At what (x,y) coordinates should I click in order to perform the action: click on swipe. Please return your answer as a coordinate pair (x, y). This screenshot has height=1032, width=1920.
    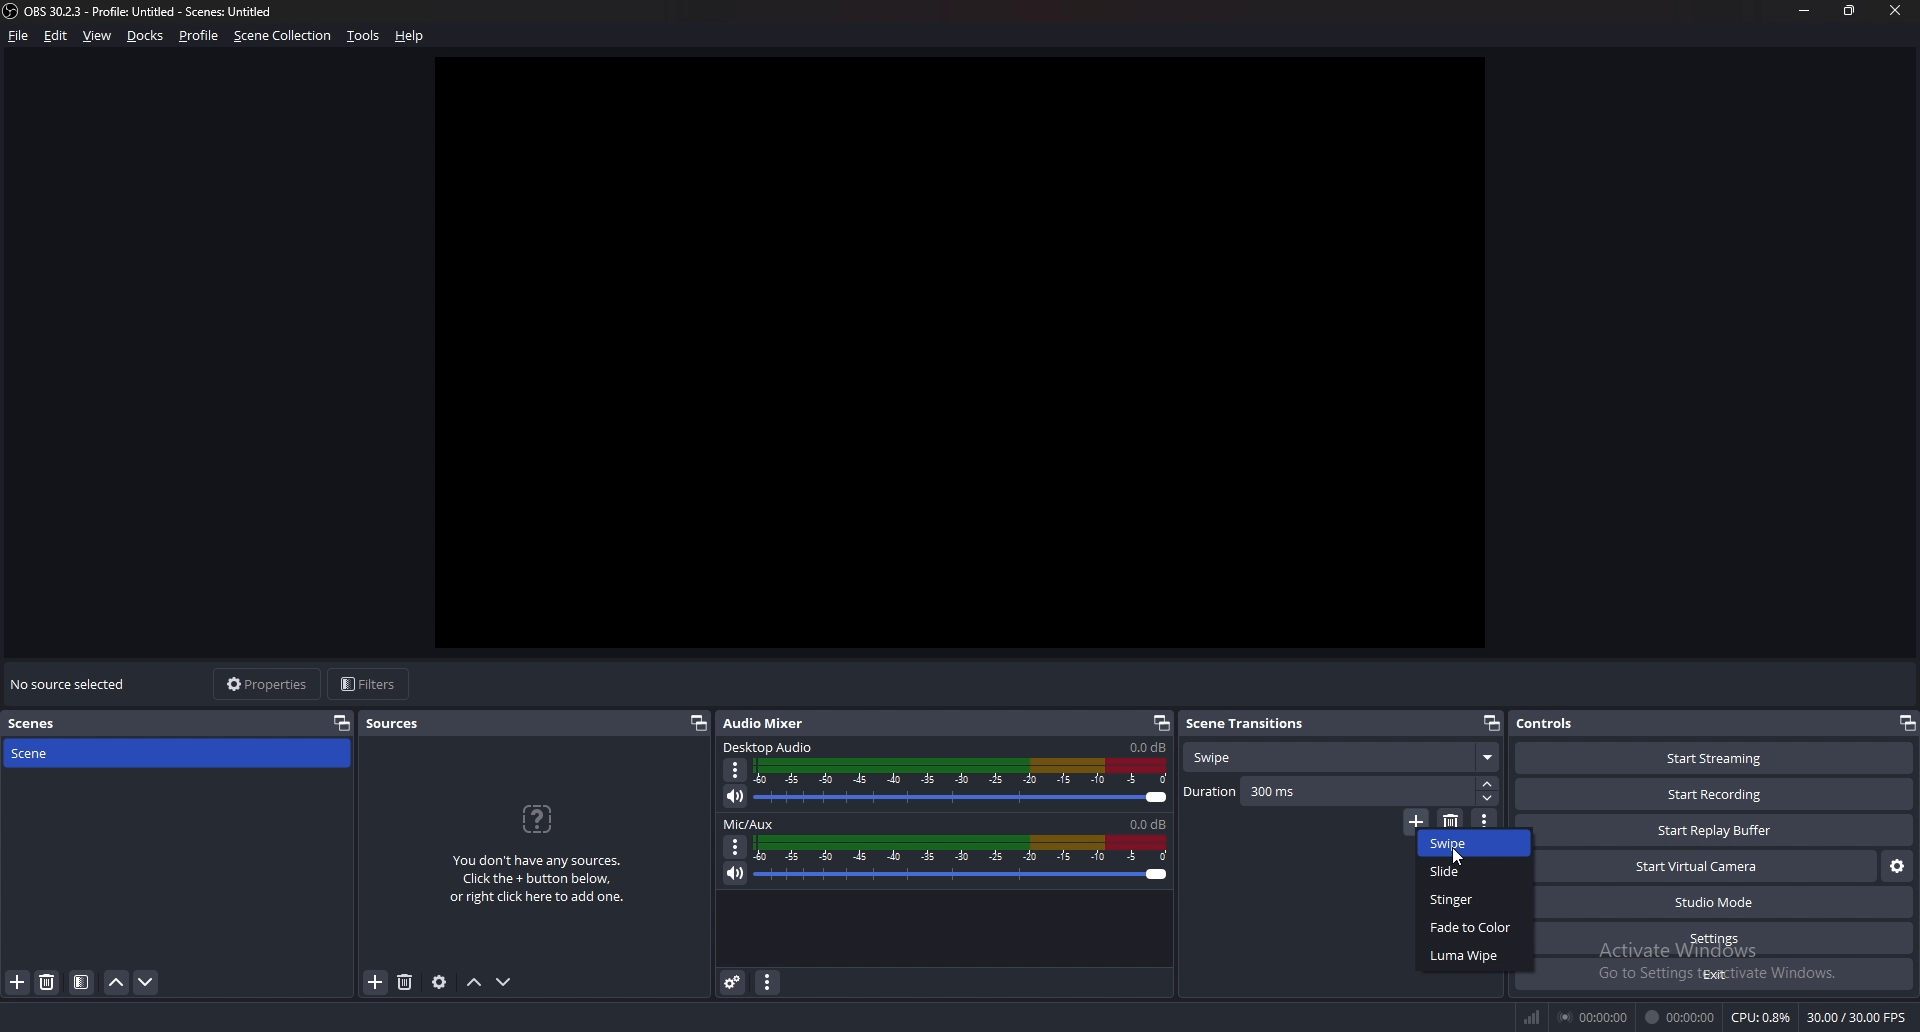
    Looking at the image, I should click on (1474, 844).